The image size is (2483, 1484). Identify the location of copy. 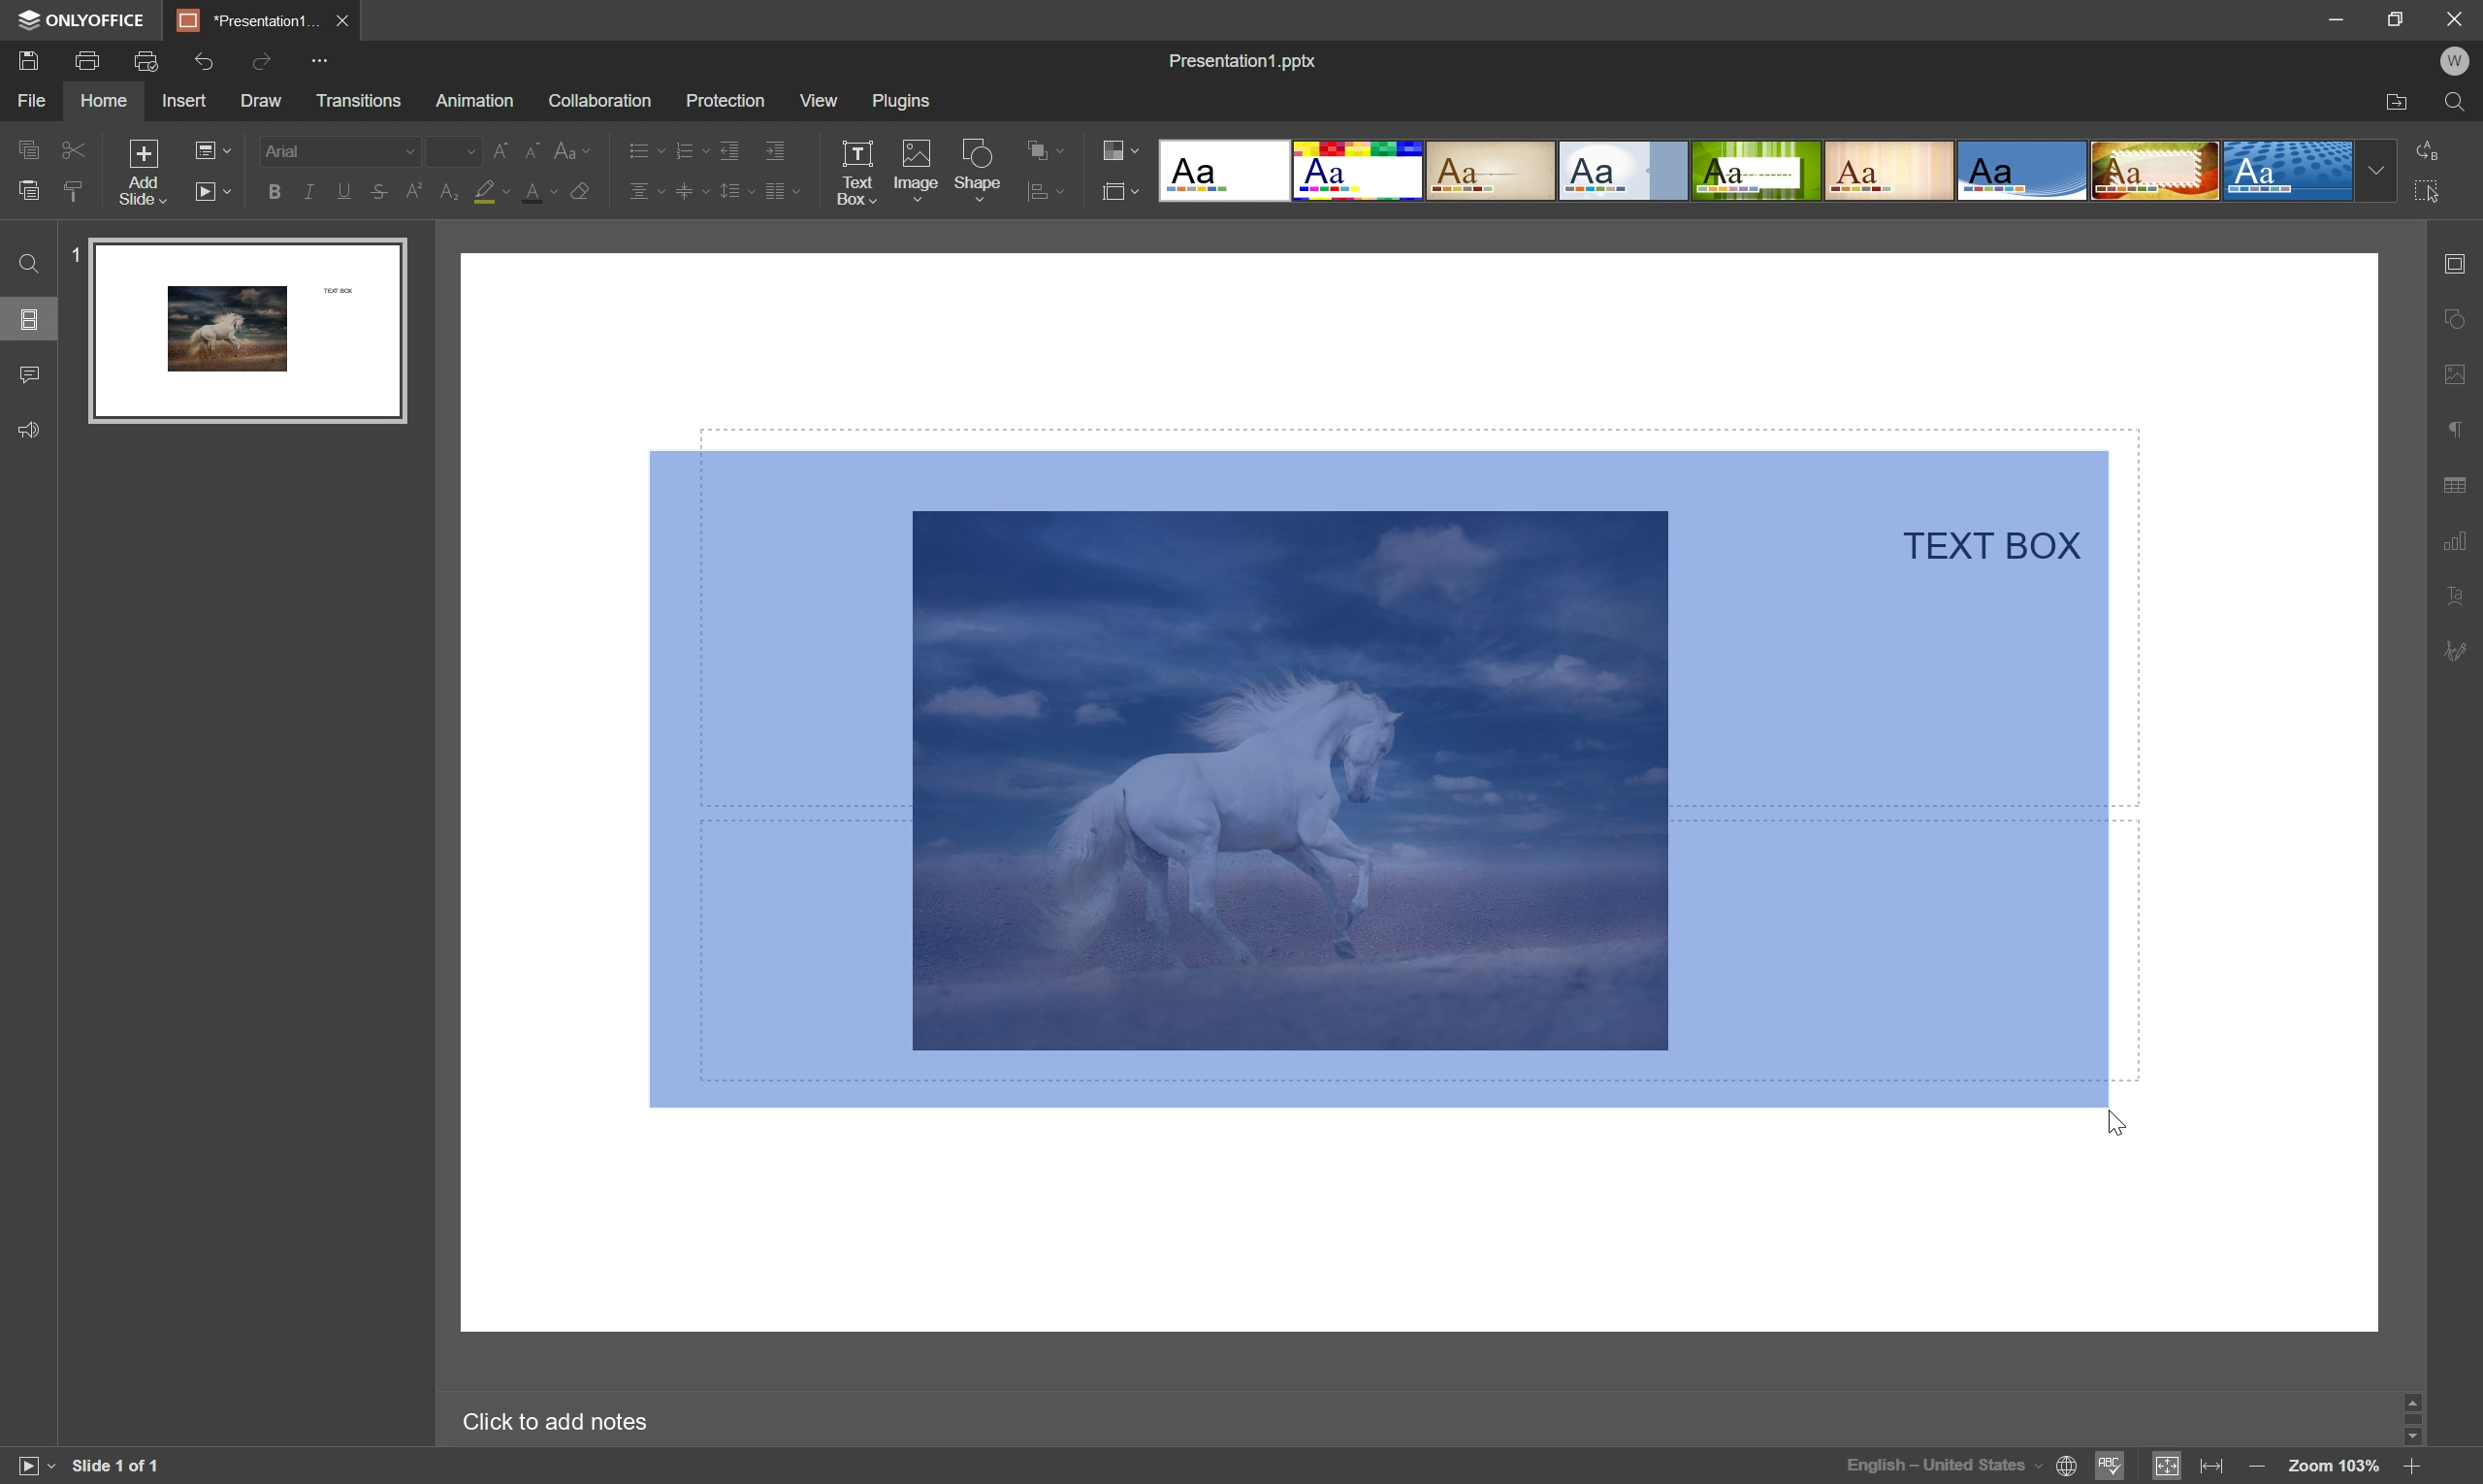
(28, 148).